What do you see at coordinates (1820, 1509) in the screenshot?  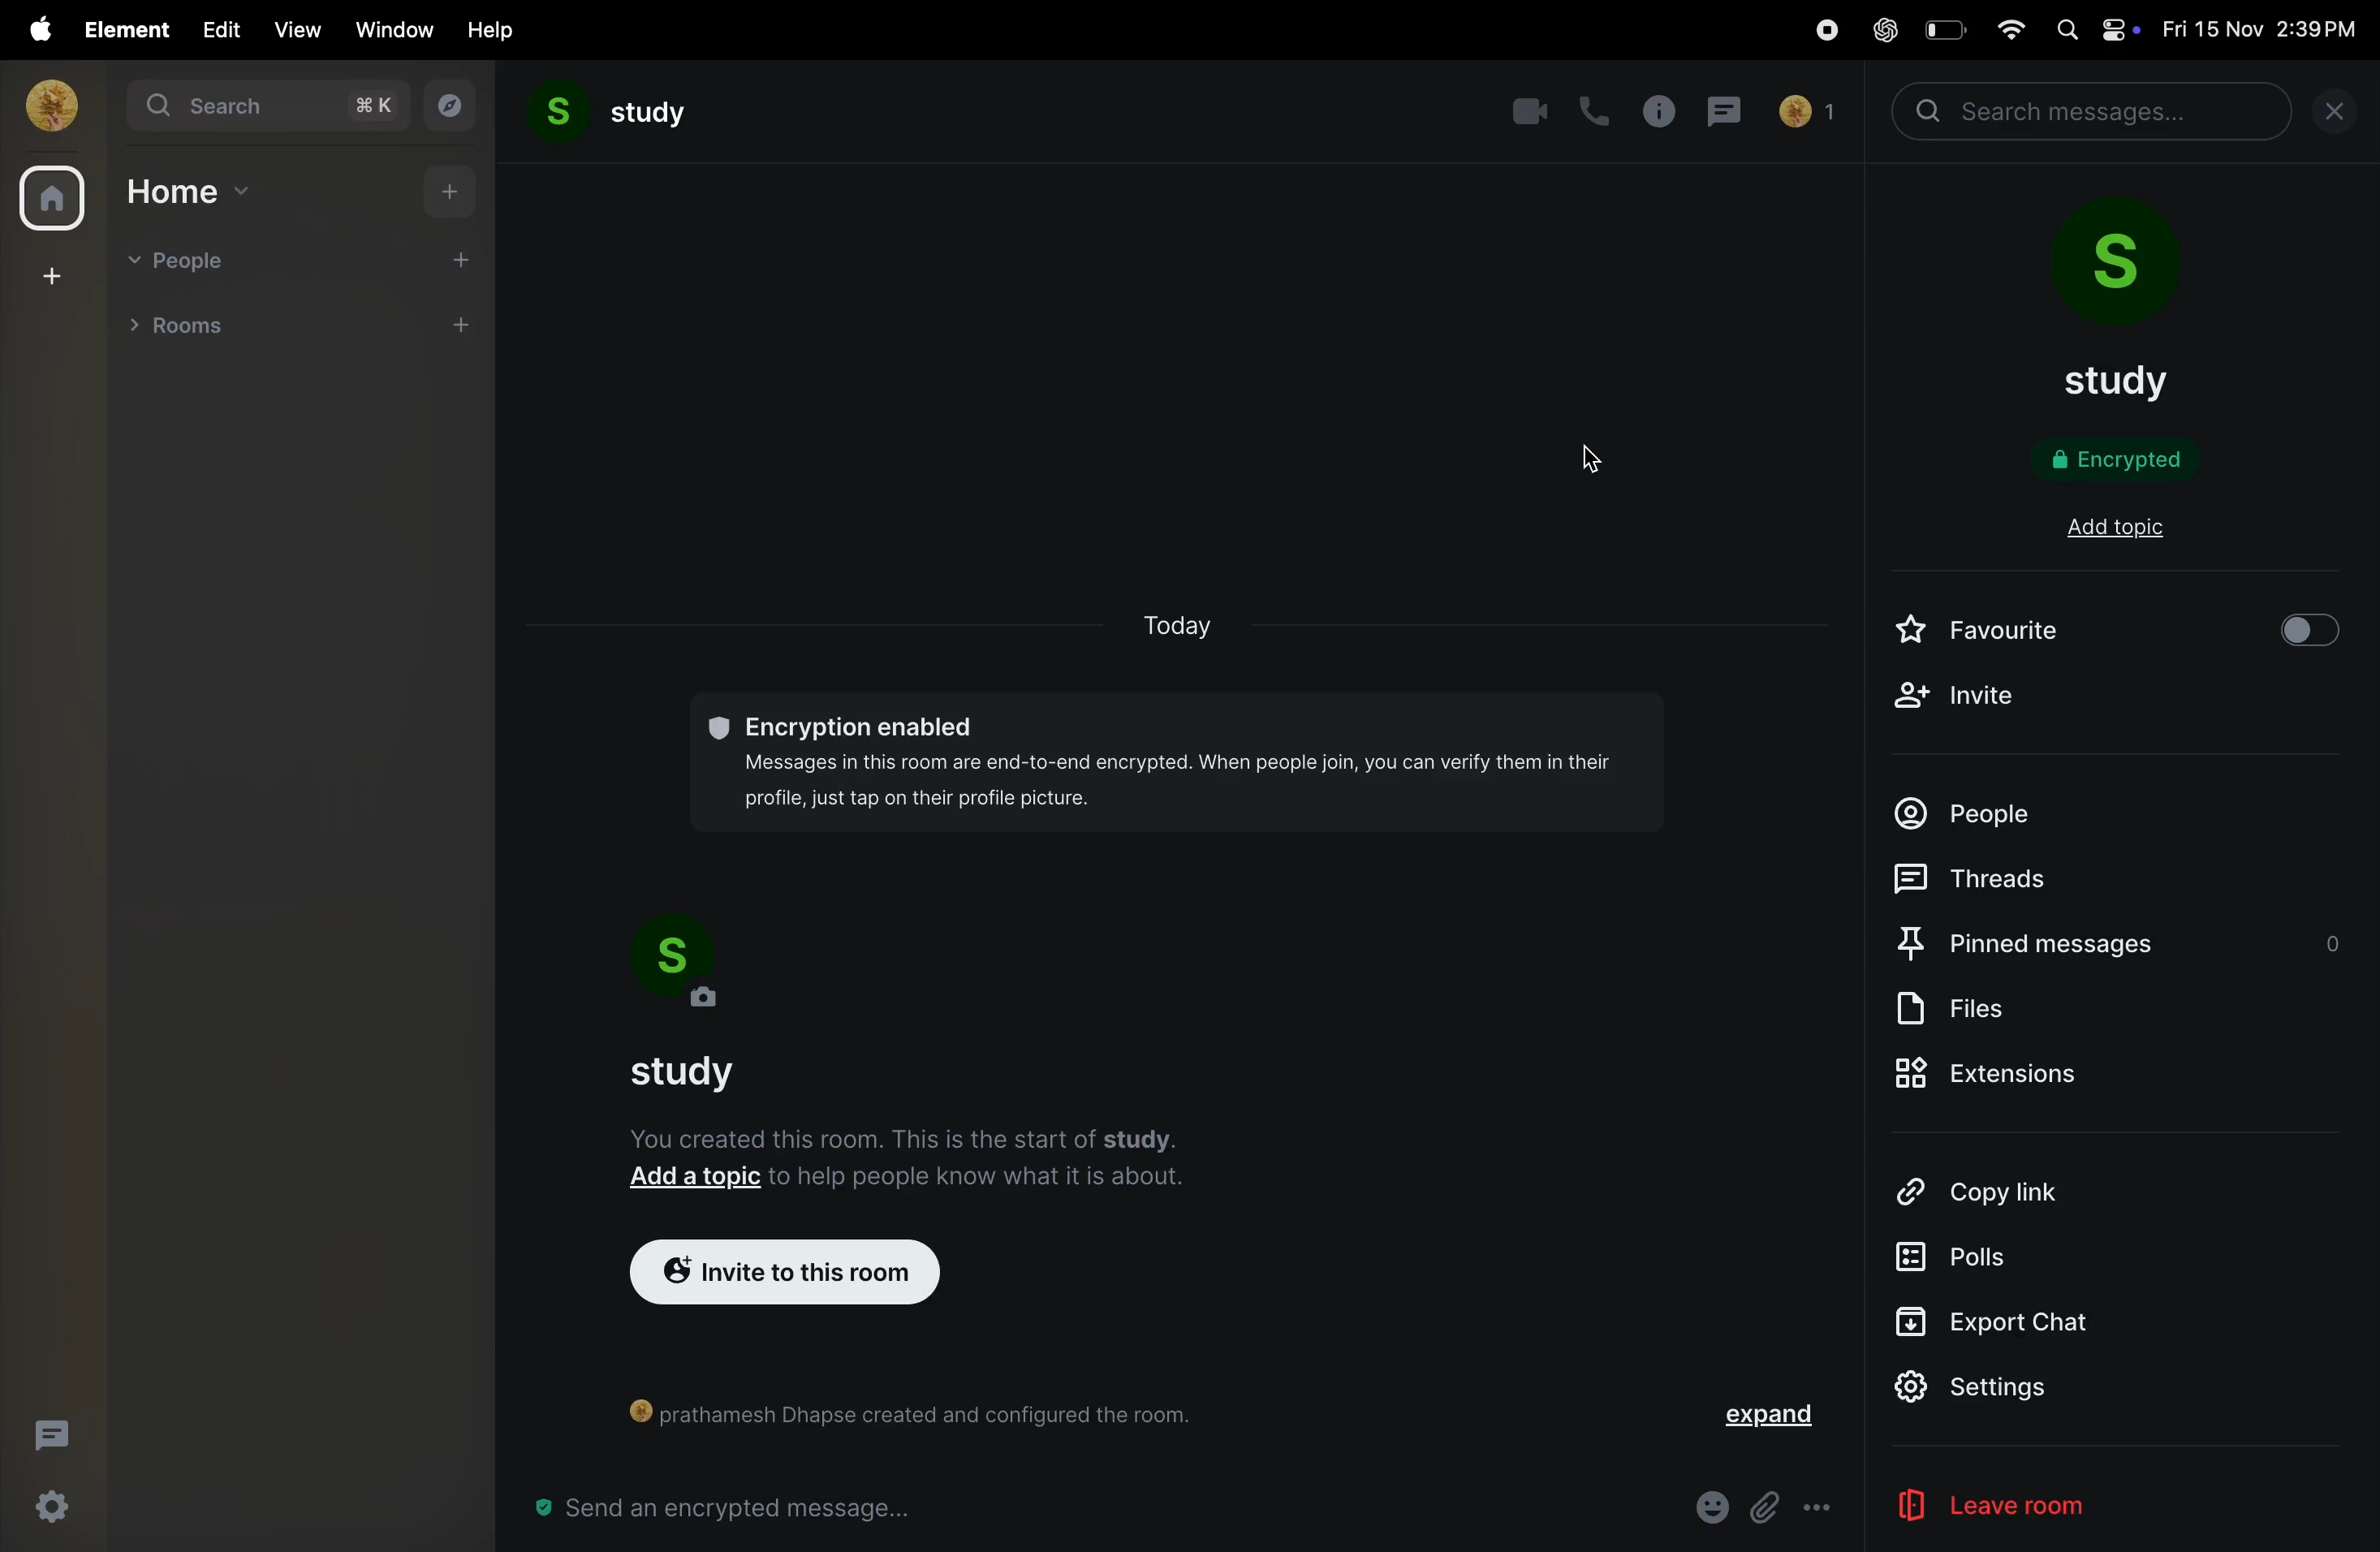 I see `more options` at bounding box center [1820, 1509].